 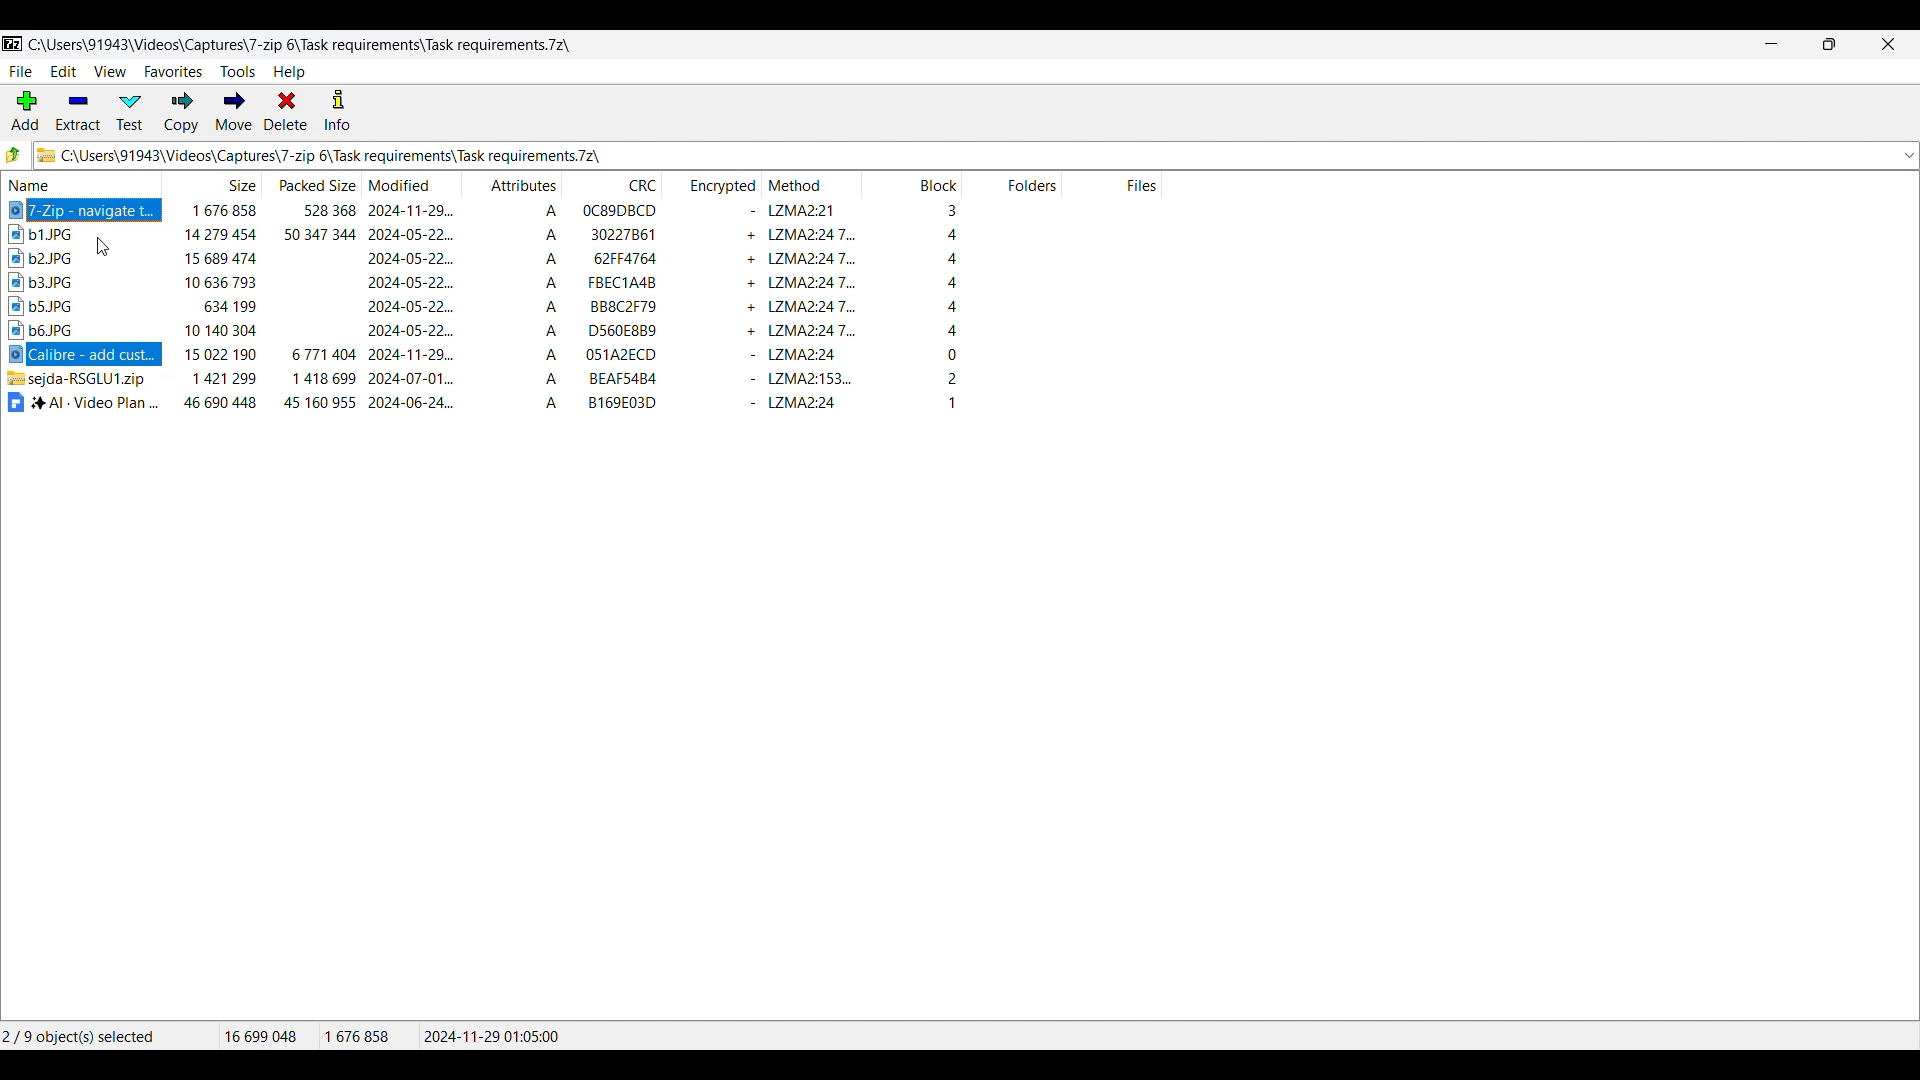 I want to click on Selected objects out of the total number of objects in the current folder changed, so click(x=109, y=1036).